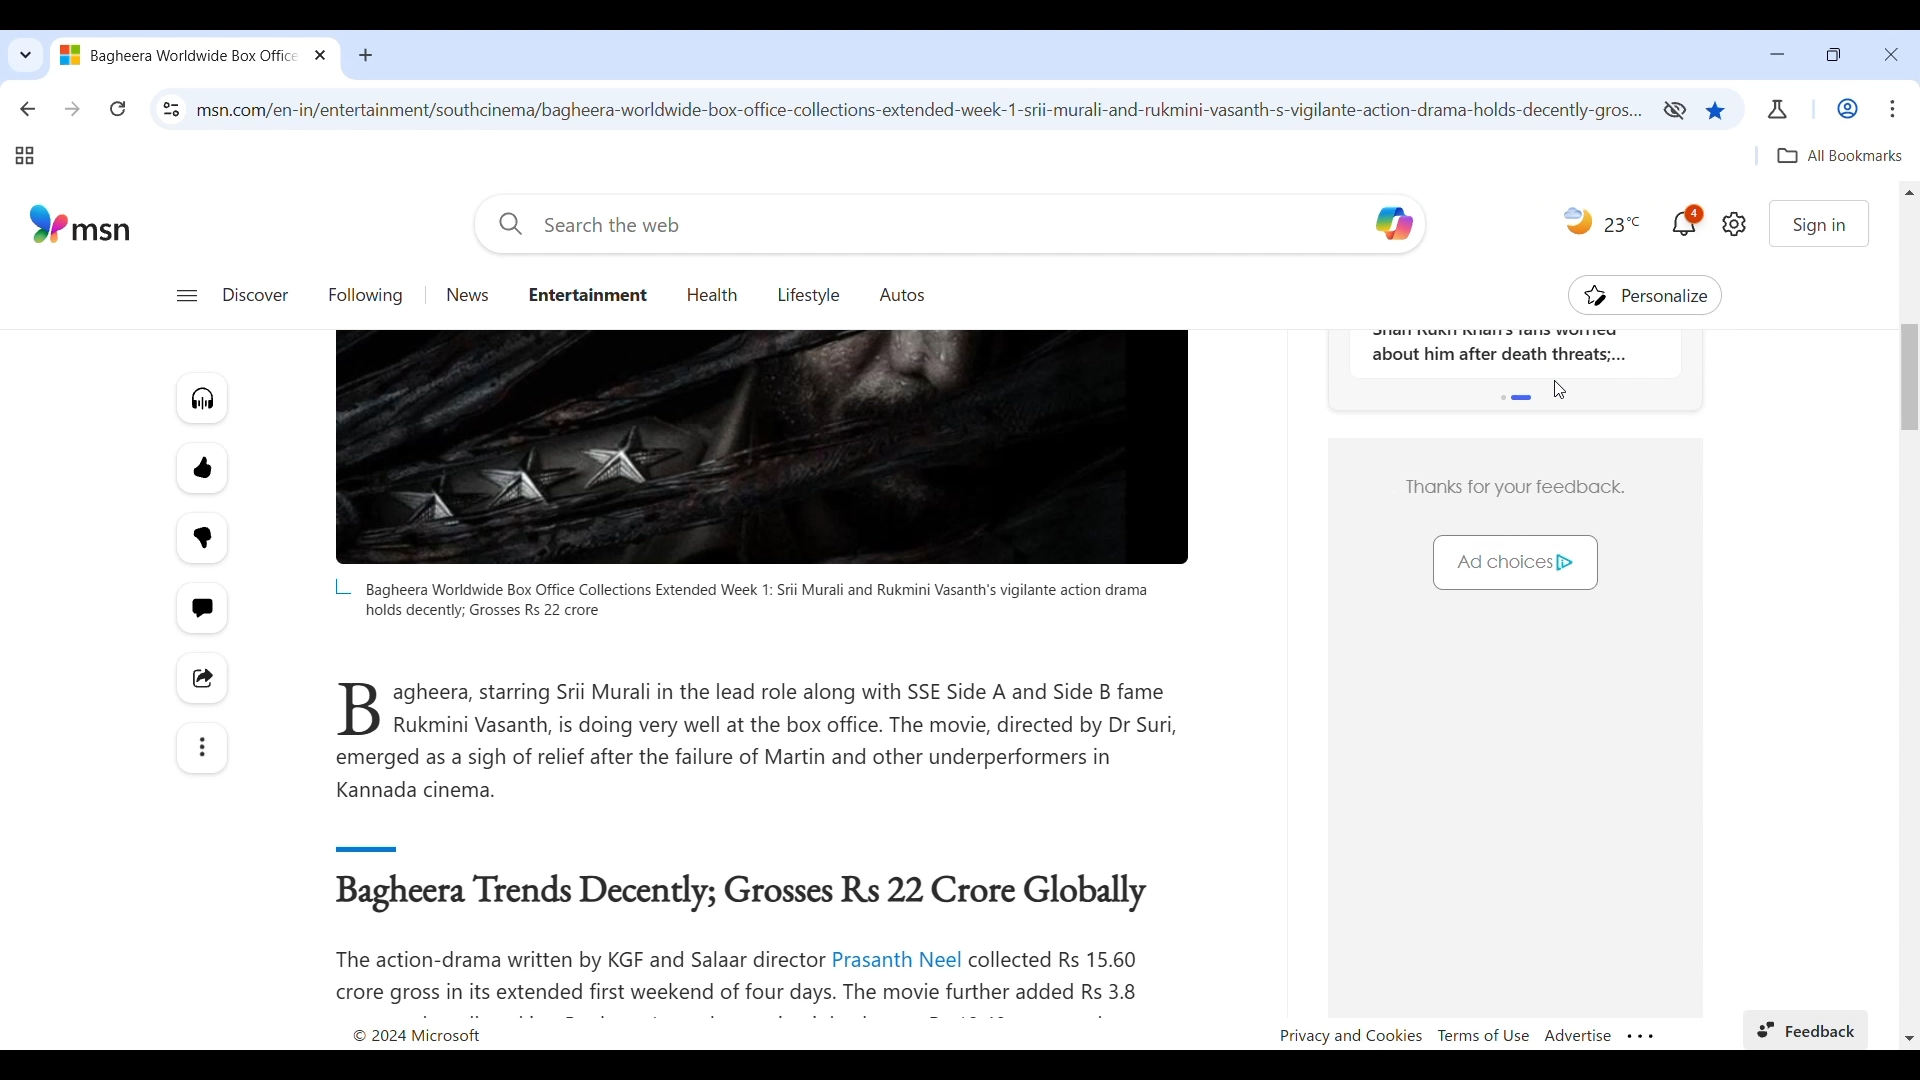  What do you see at coordinates (366, 295) in the screenshot?
I see `Go to following page` at bounding box center [366, 295].